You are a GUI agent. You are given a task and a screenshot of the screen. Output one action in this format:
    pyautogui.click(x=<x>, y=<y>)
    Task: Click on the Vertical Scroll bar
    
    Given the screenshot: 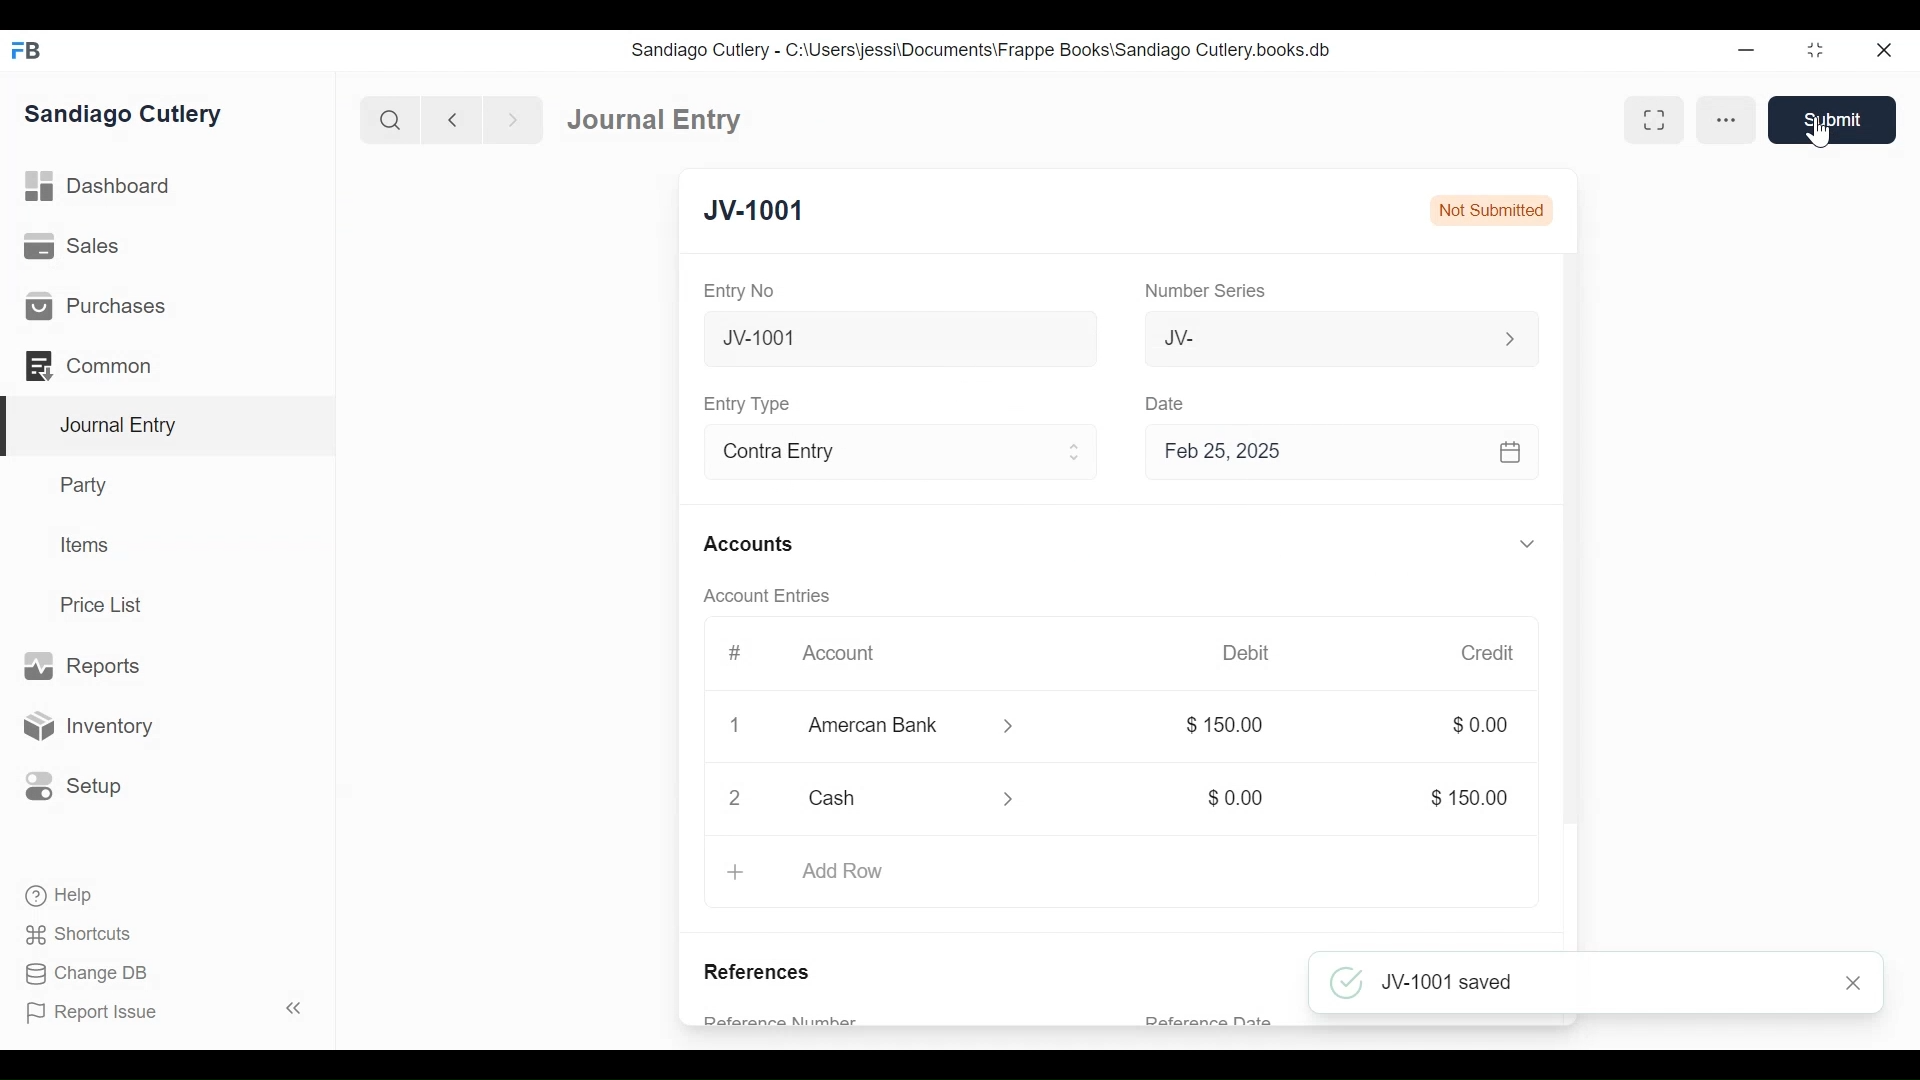 What is the action you would take?
    pyautogui.click(x=1573, y=568)
    